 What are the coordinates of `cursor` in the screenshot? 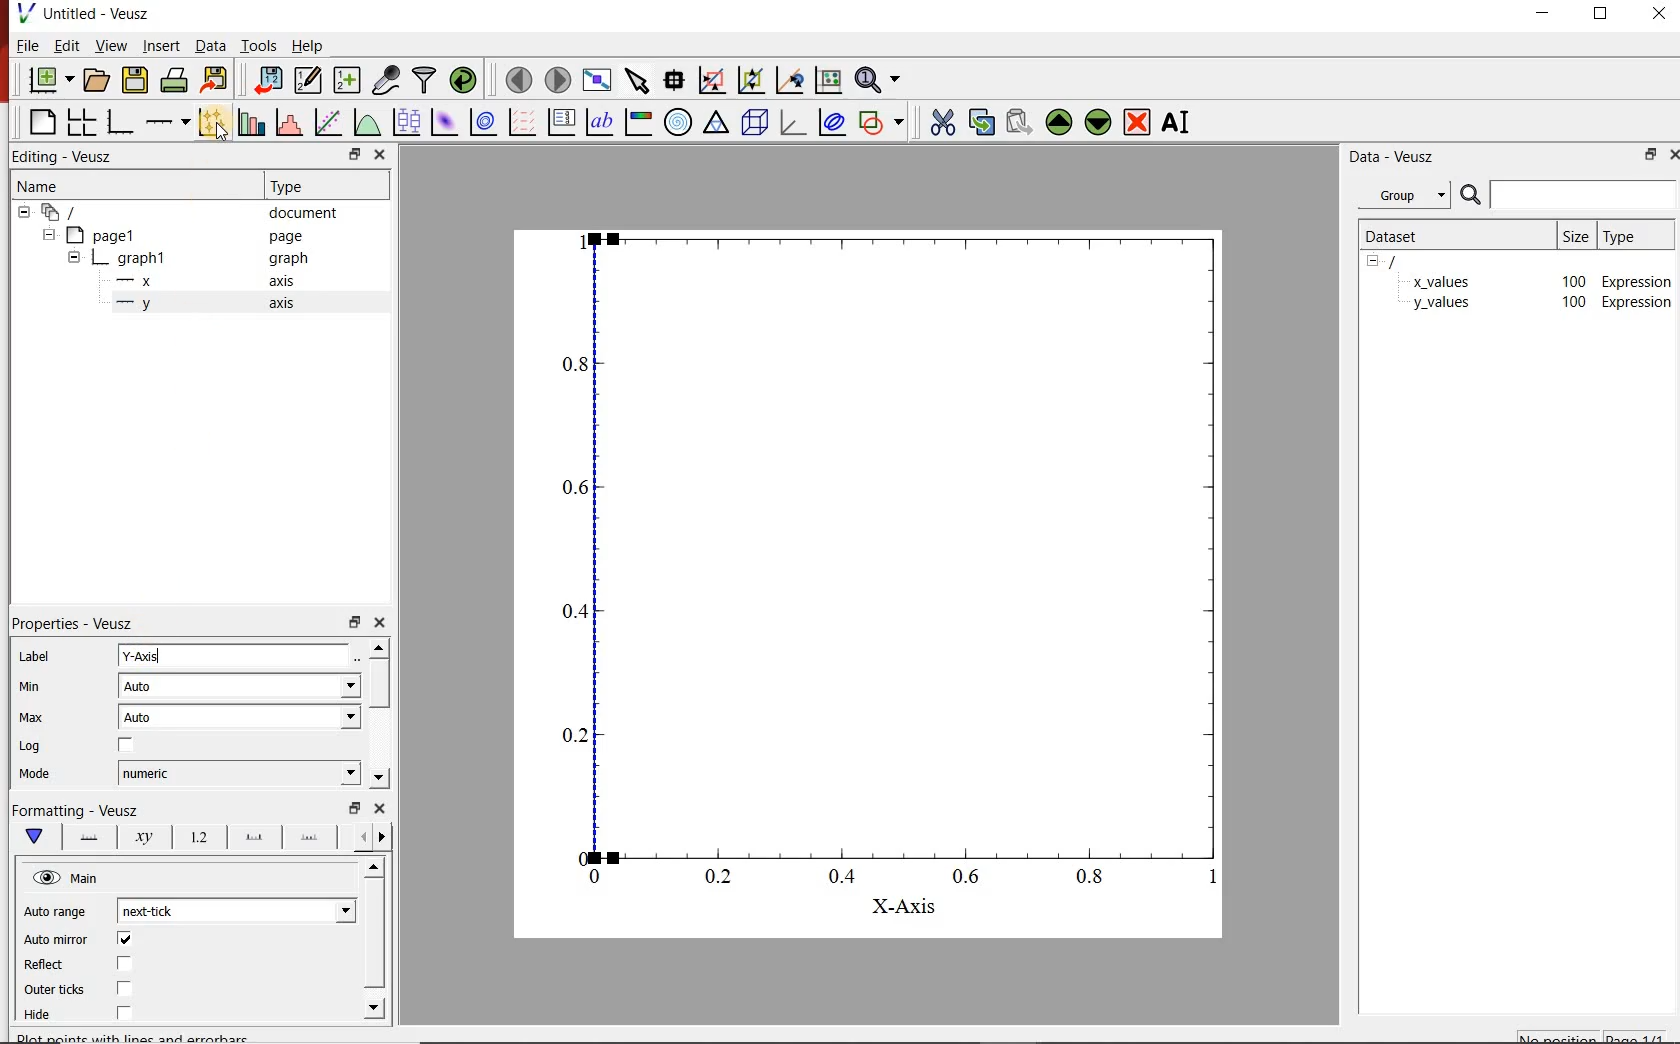 It's located at (223, 133).